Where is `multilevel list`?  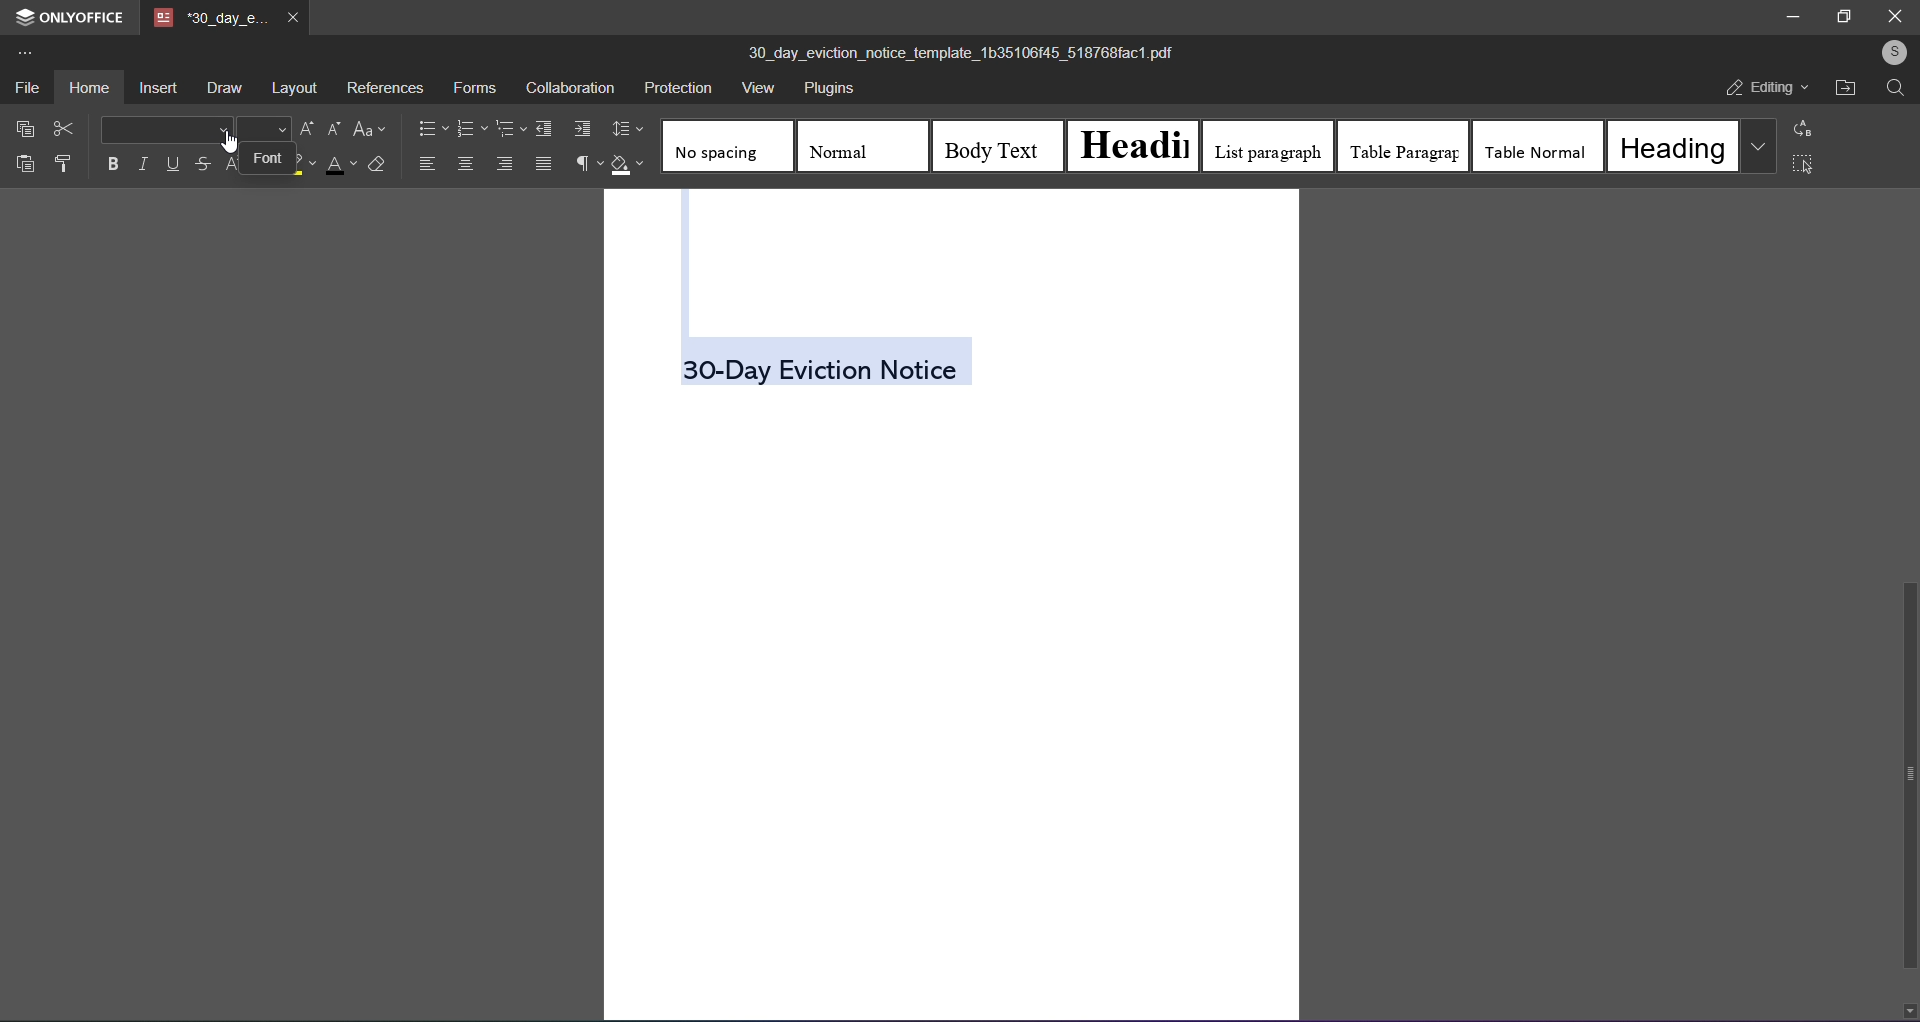 multilevel list is located at coordinates (511, 129).